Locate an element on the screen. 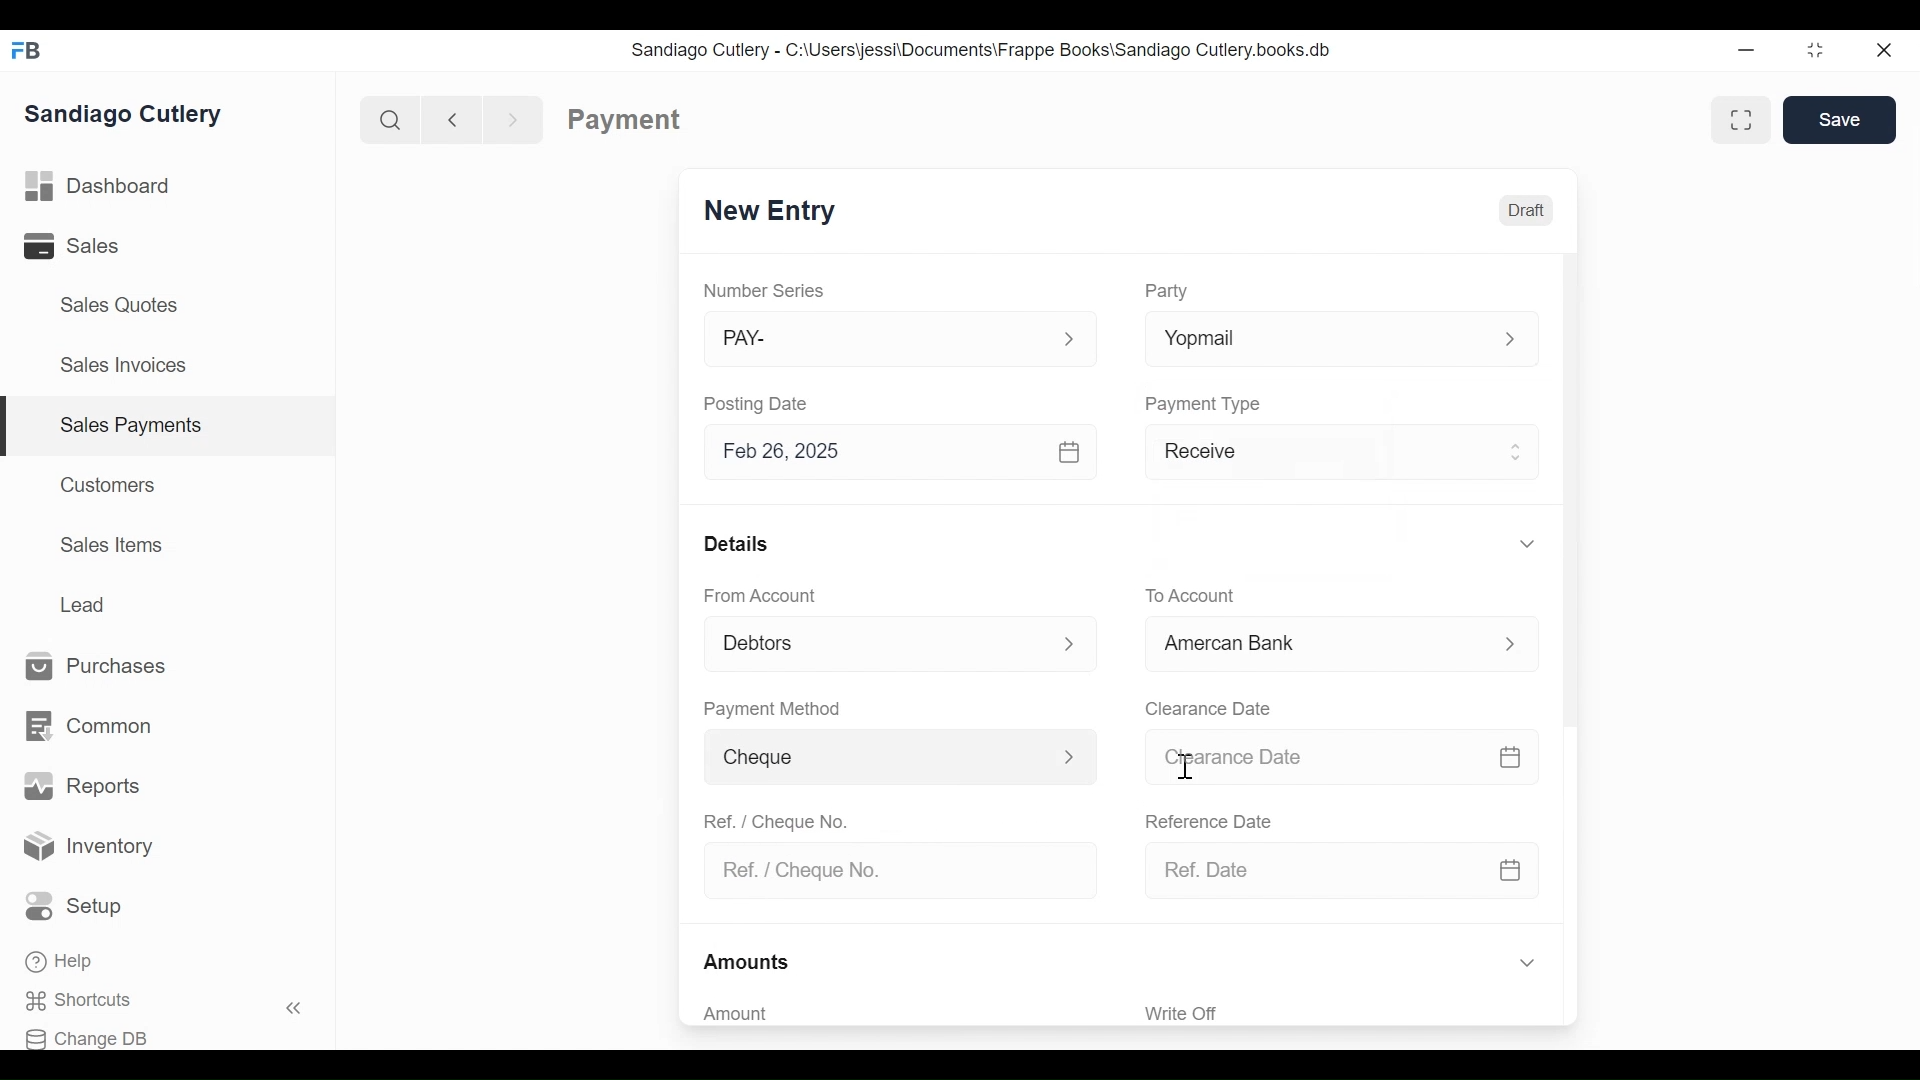 This screenshot has width=1920, height=1080. Sandiago Cutlery - C:\Users\jessi\Documents\Frappe Books\Sandiago Cutlery.books.db is located at coordinates (981, 49).